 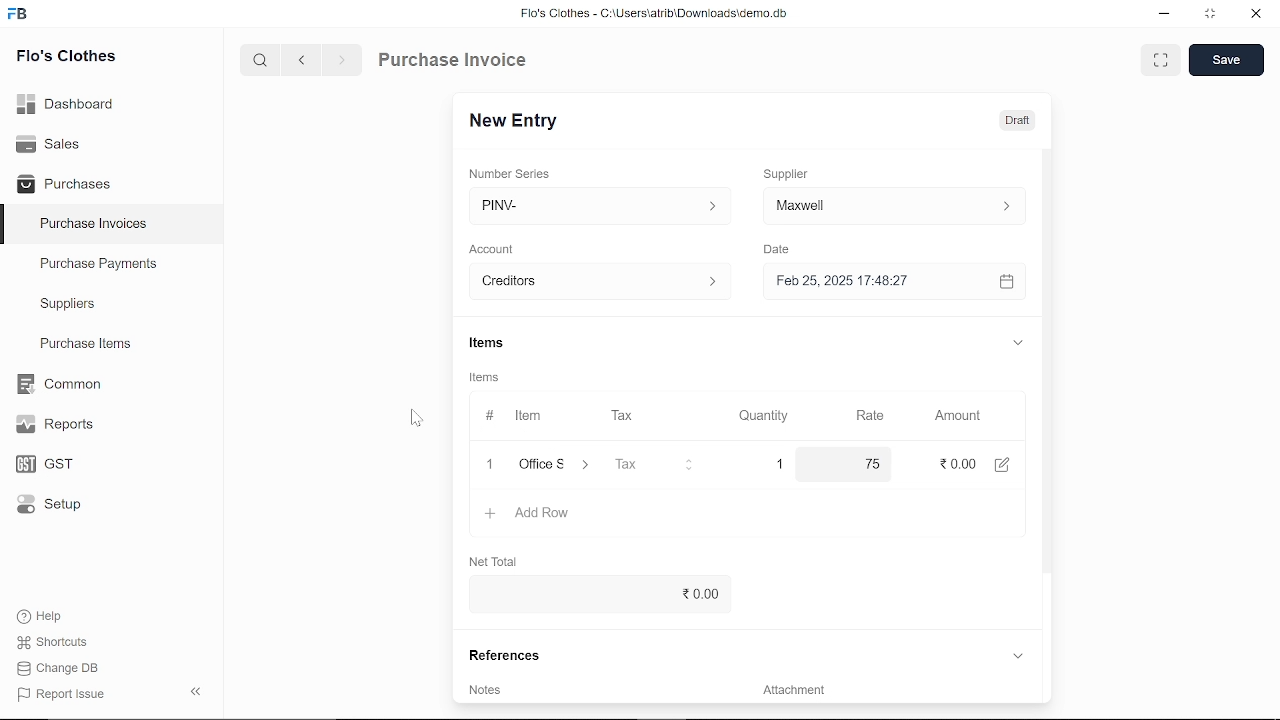 I want to click on Purchase Invoice, so click(x=456, y=62).